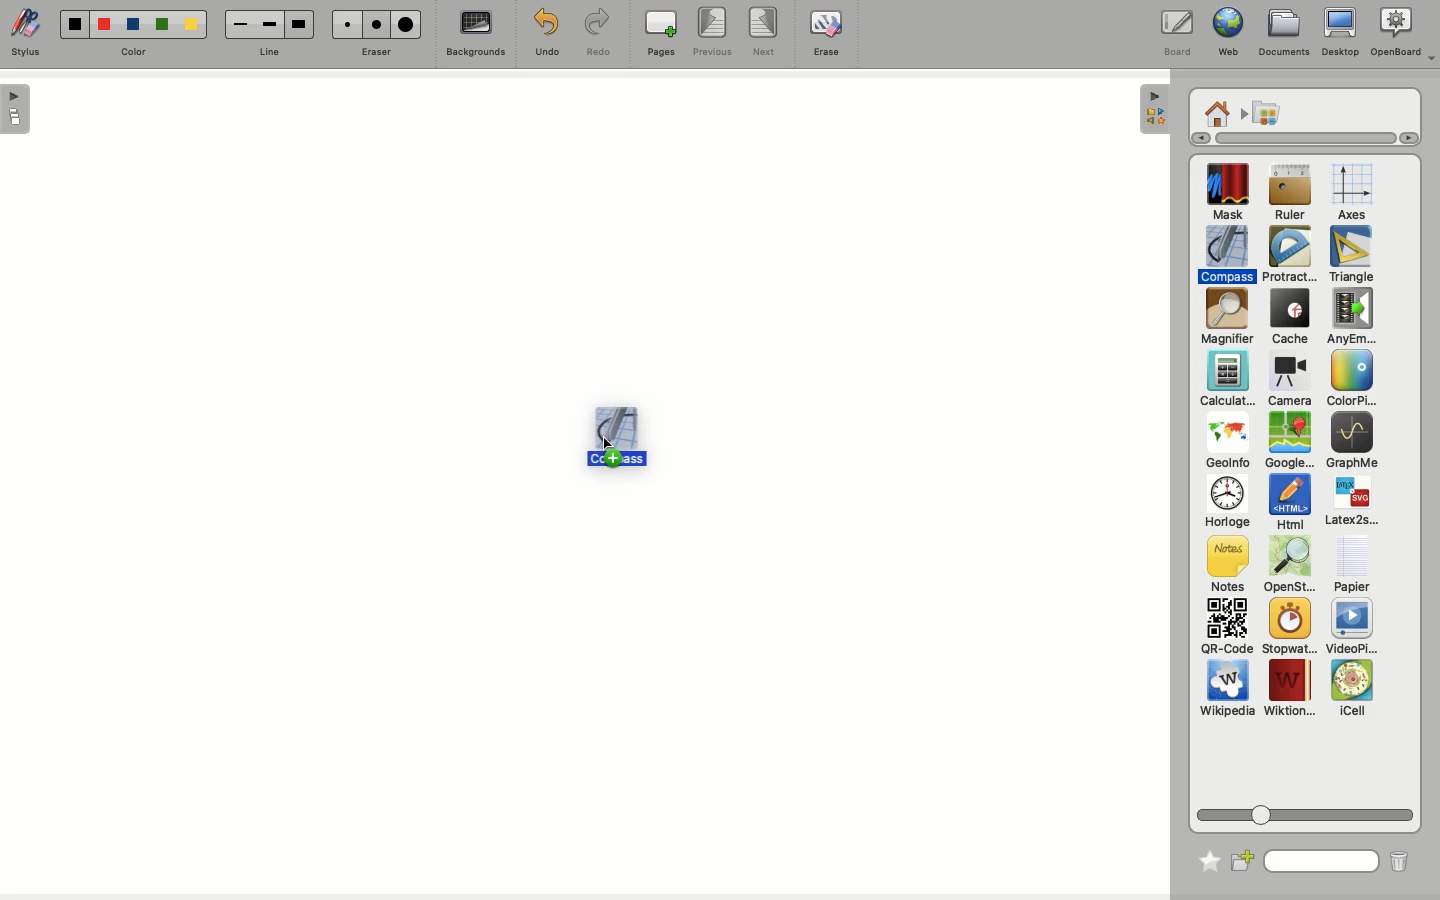 Image resolution: width=1440 pixels, height=900 pixels. Describe the element at coordinates (1340, 36) in the screenshot. I see `Desktop` at that location.